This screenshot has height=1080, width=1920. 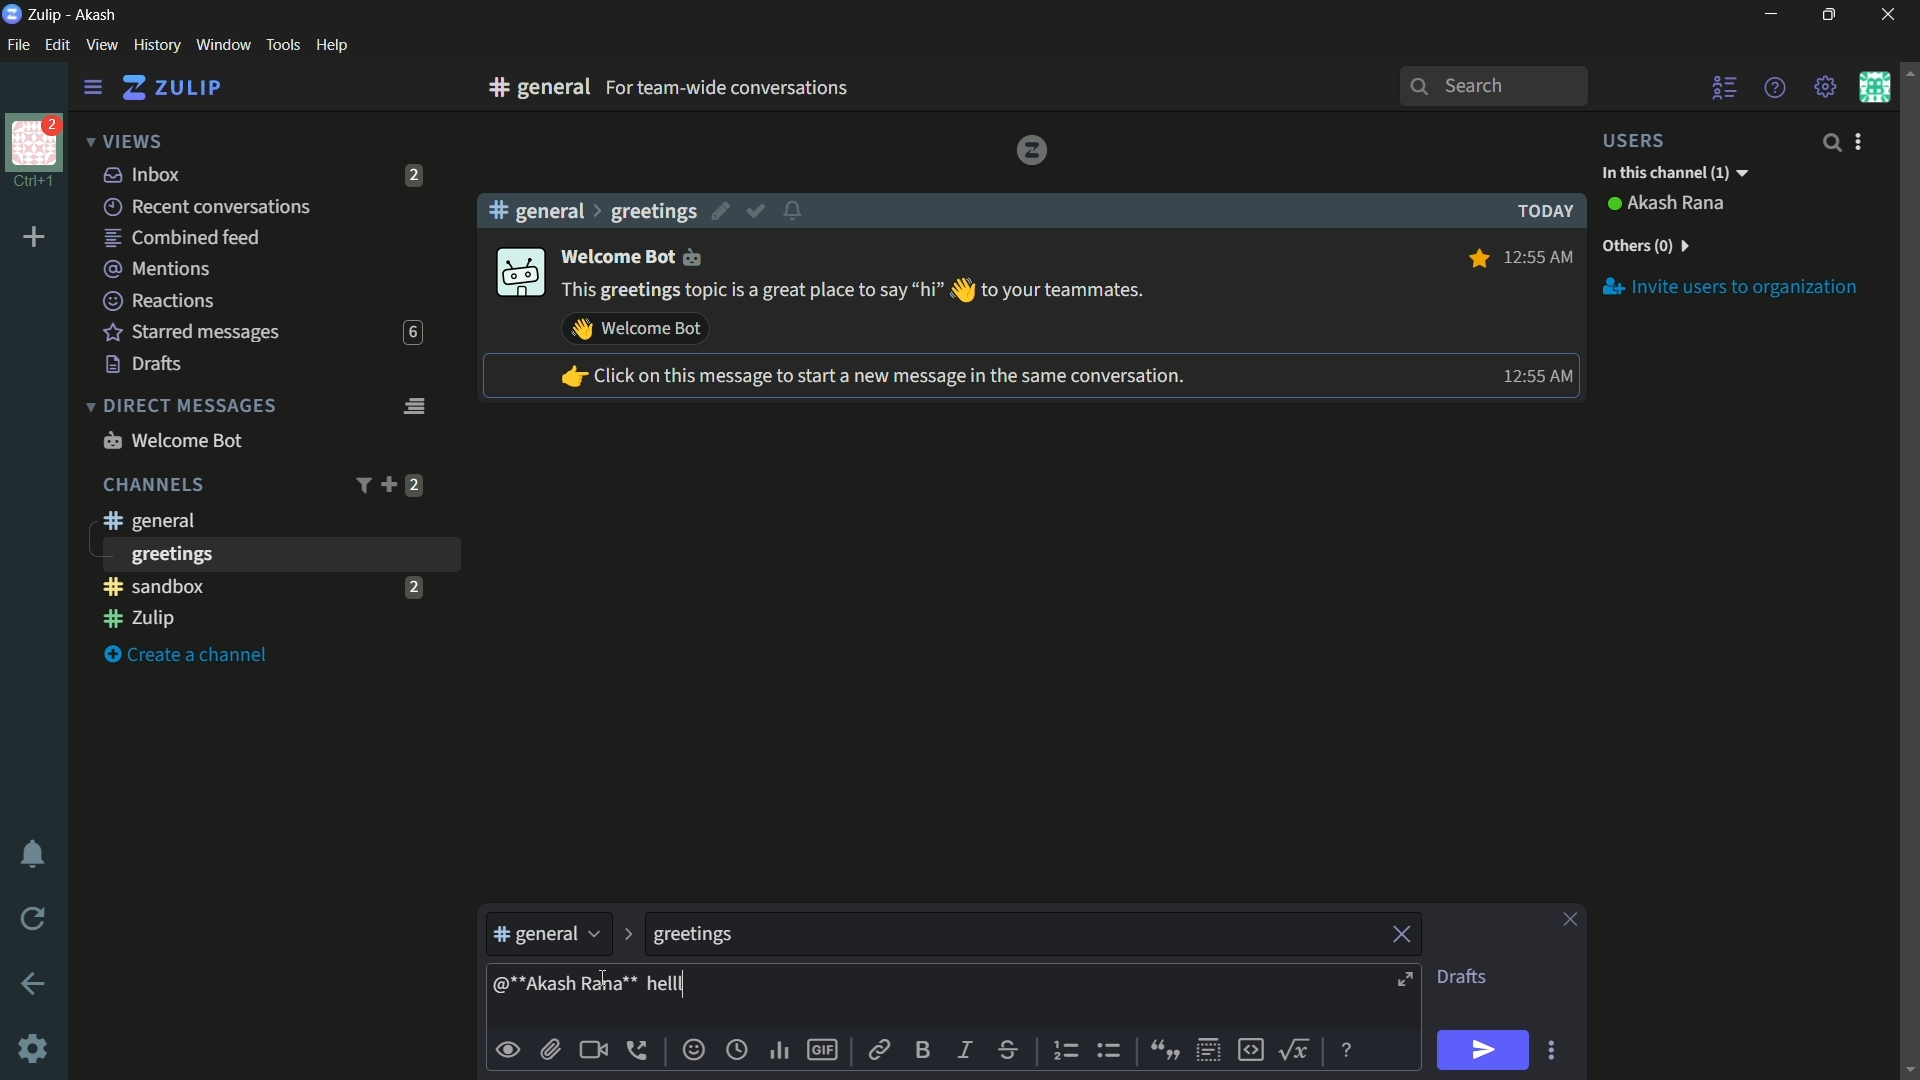 I want to click on upload files, so click(x=550, y=1050).